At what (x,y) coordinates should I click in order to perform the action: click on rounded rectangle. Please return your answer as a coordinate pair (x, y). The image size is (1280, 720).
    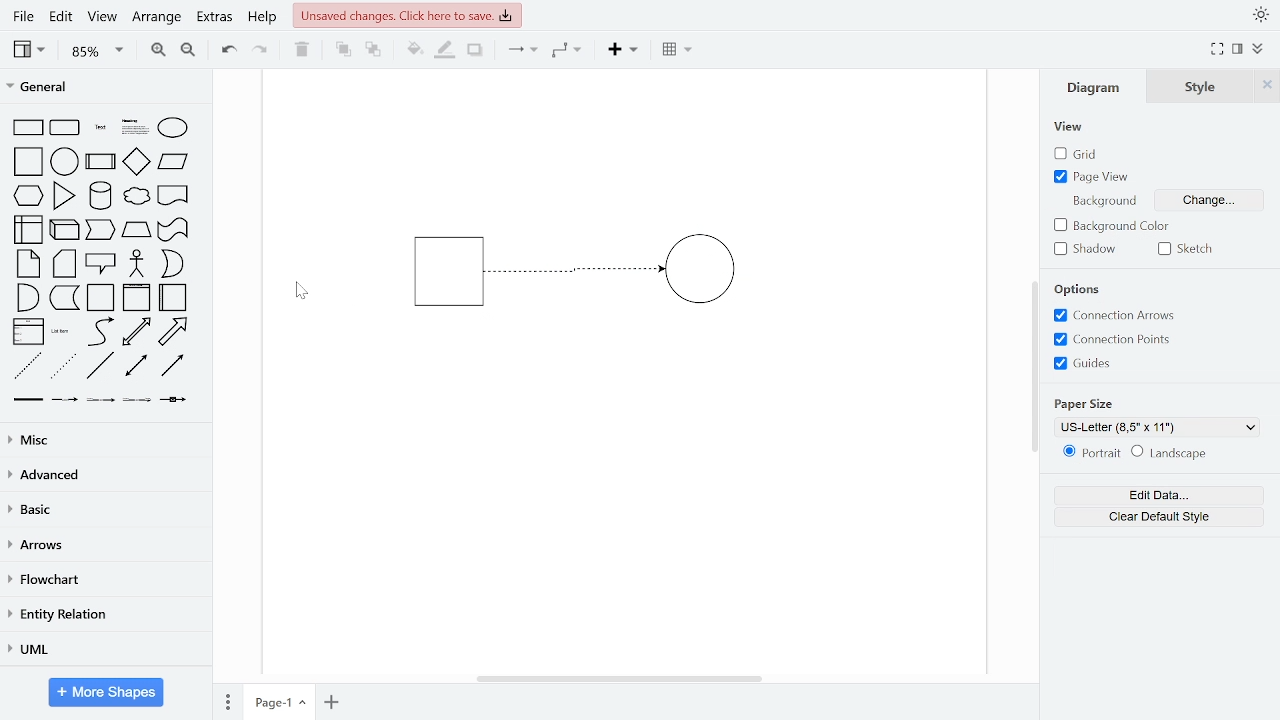
    Looking at the image, I should click on (66, 129).